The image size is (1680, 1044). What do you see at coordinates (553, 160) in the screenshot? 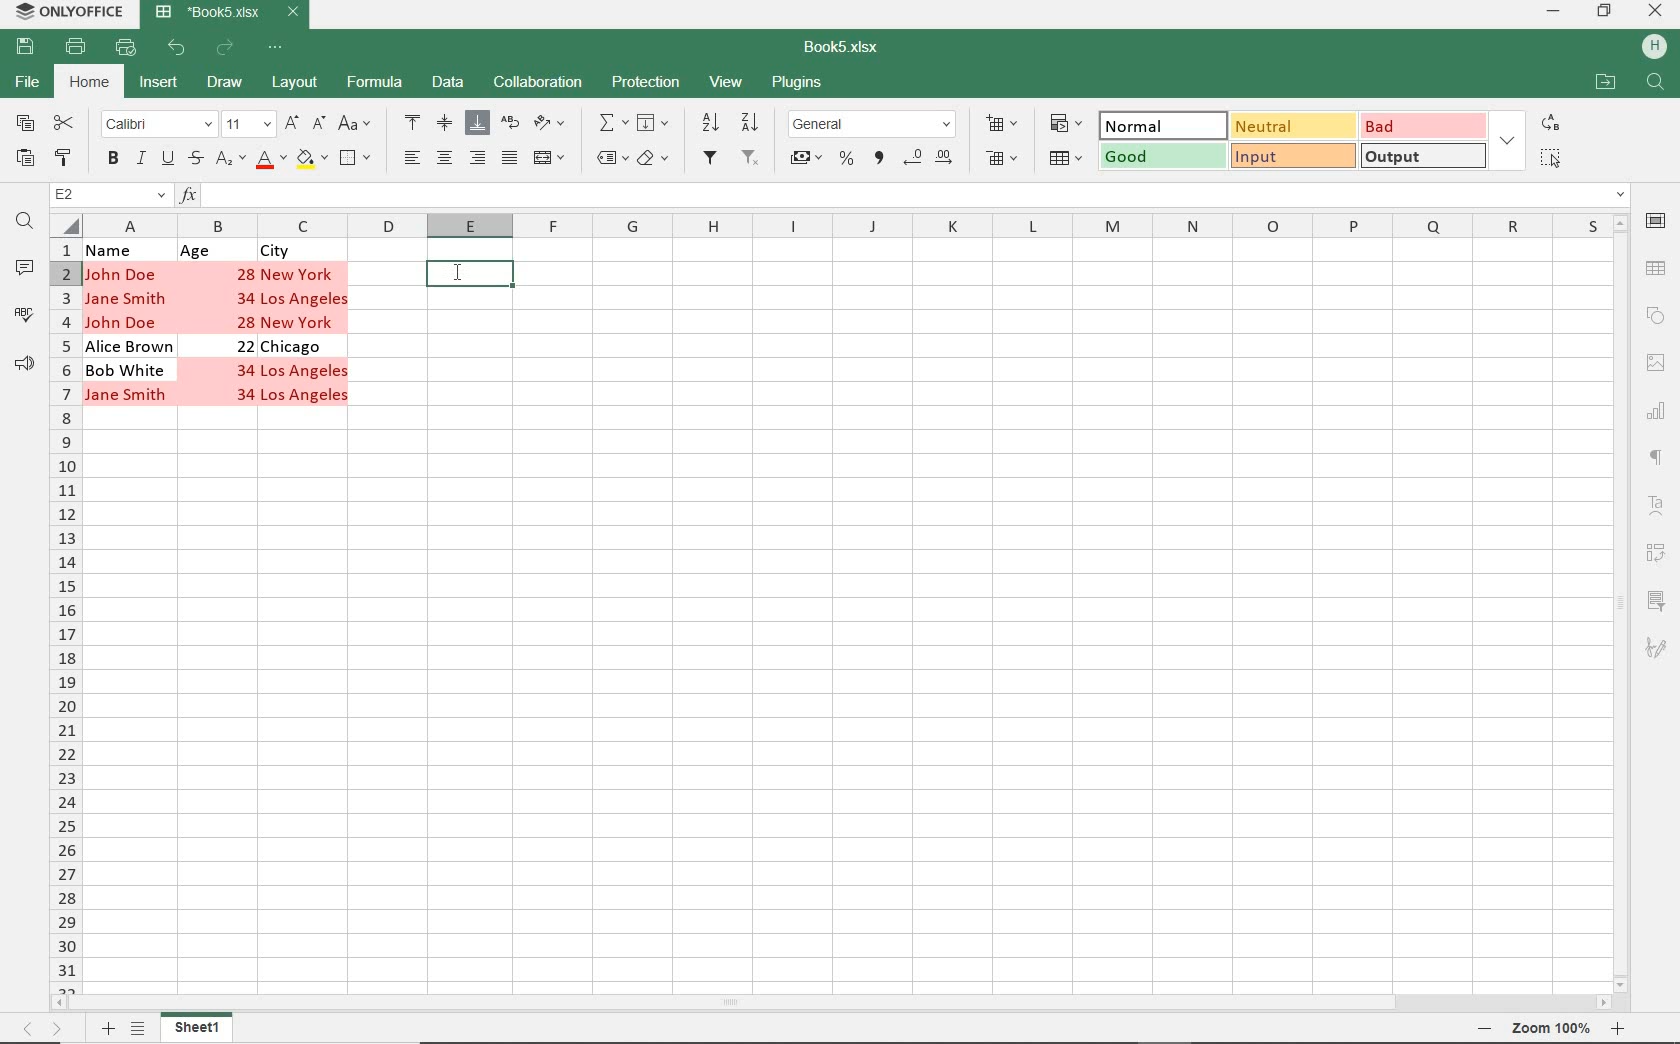
I see `MERGE & CENTER` at bounding box center [553, 160].